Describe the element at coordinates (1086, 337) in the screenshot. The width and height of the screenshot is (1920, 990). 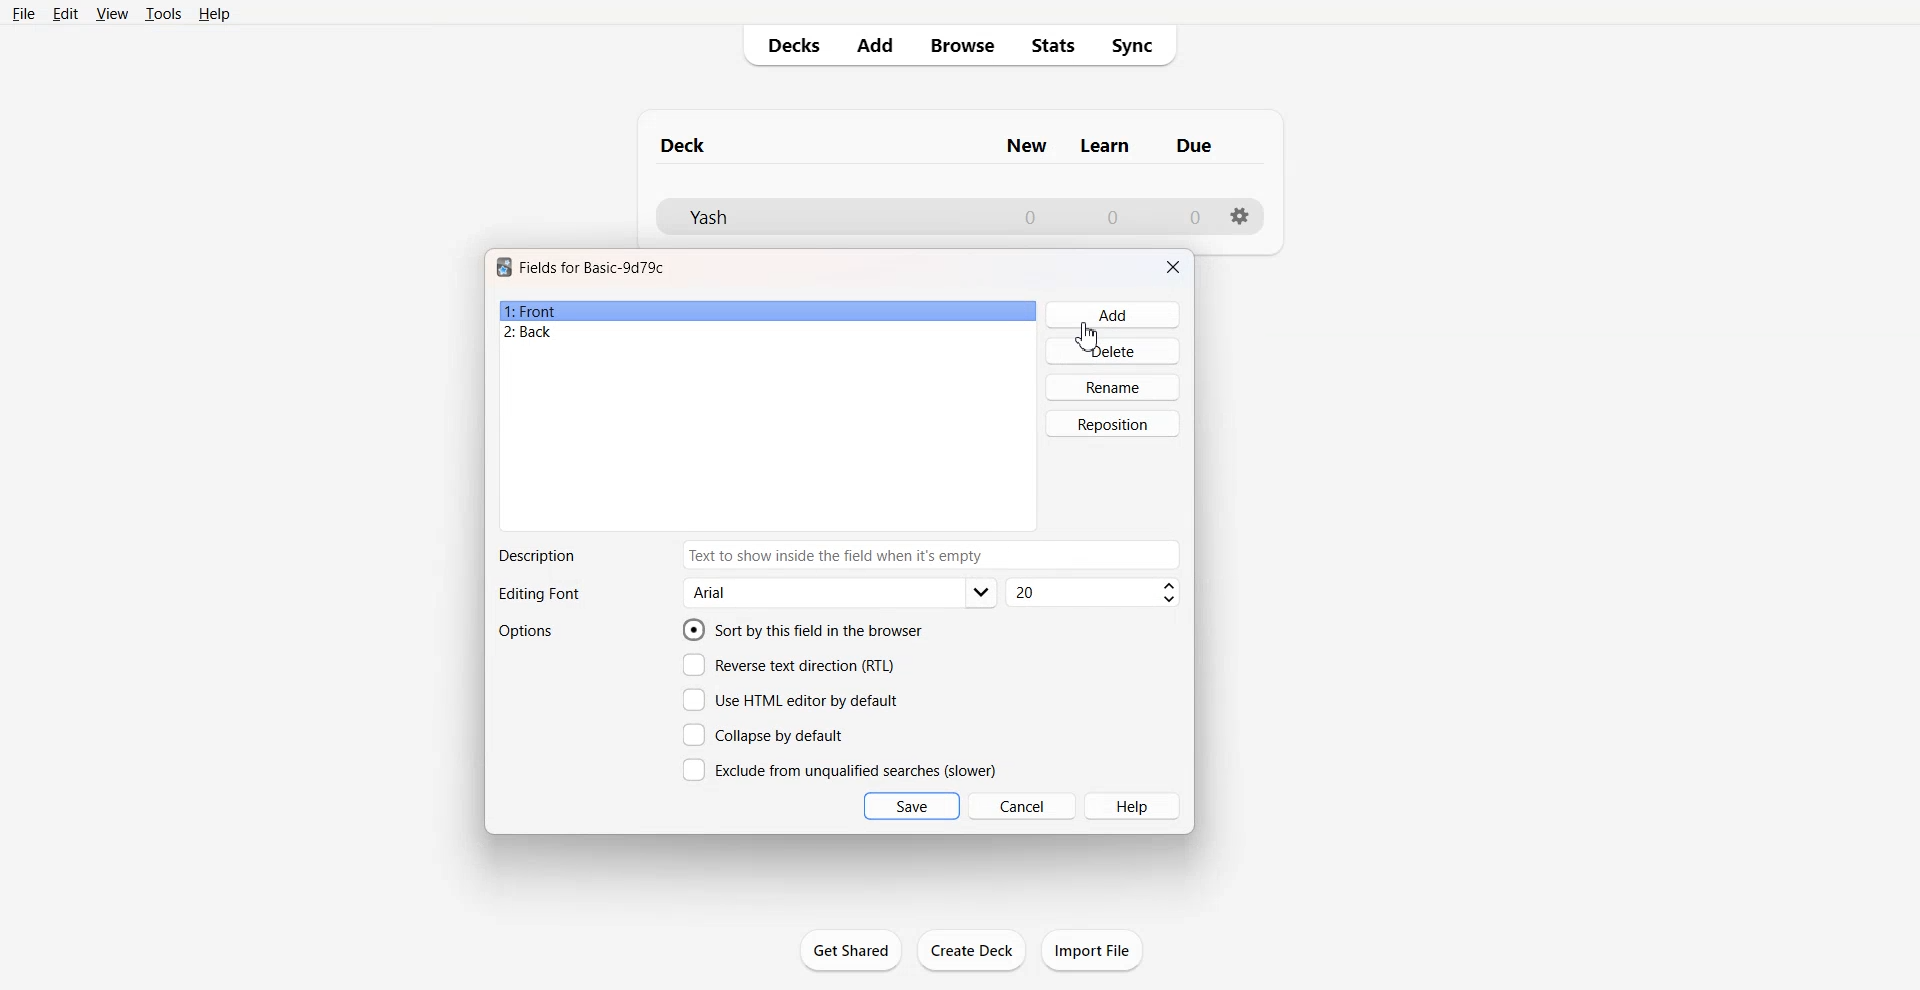
I see `Cursor` at that location.